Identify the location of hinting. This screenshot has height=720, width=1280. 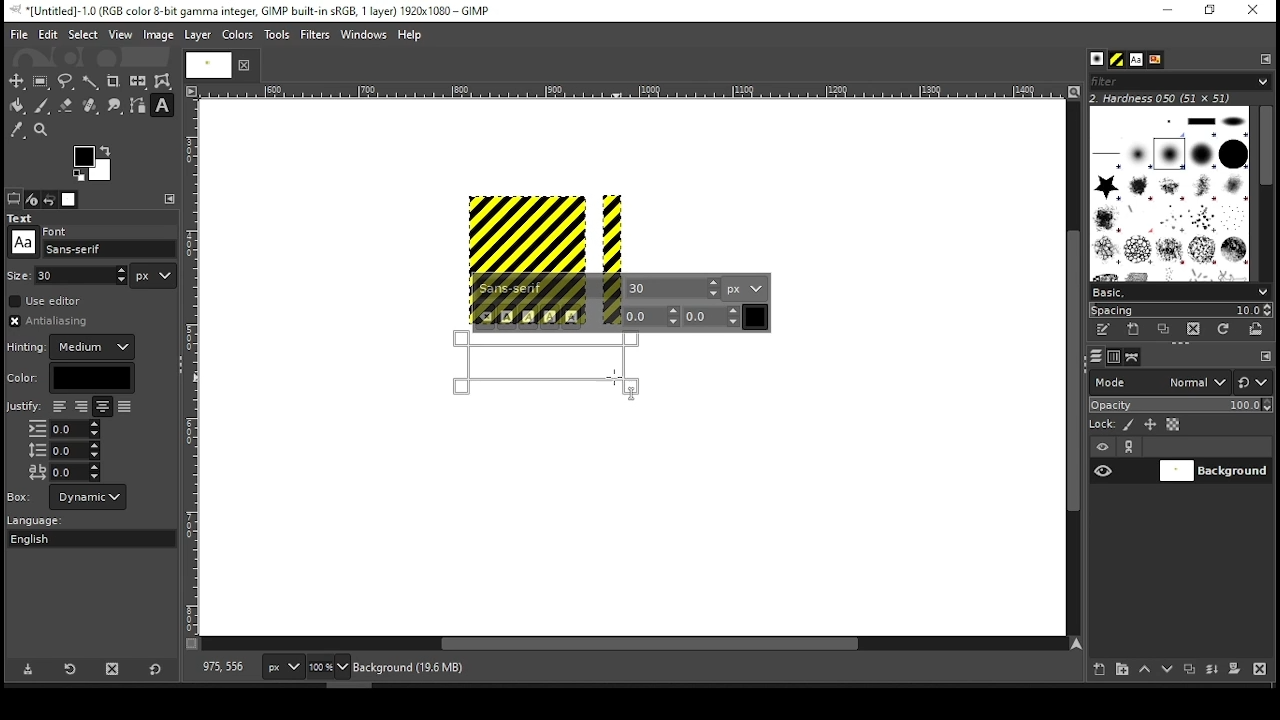
(73, 347).